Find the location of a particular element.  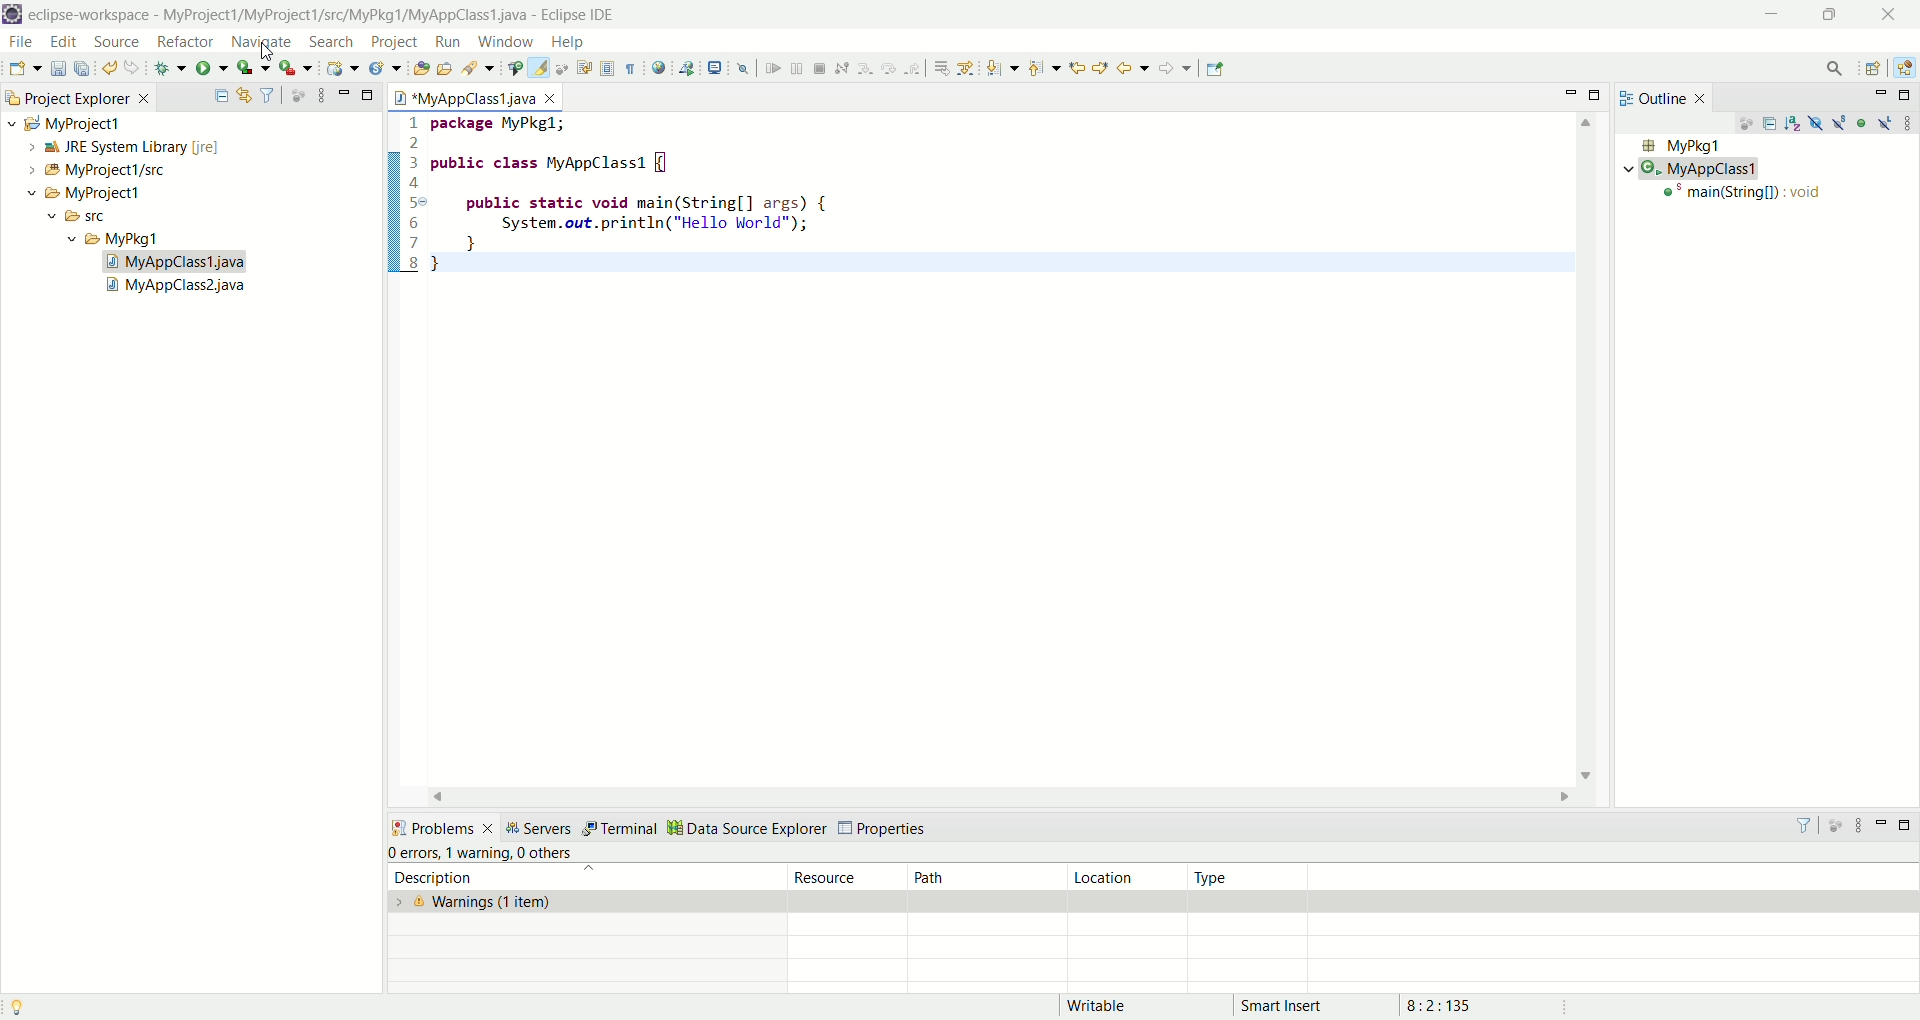

minimize is located at coordinates (1880, 95).